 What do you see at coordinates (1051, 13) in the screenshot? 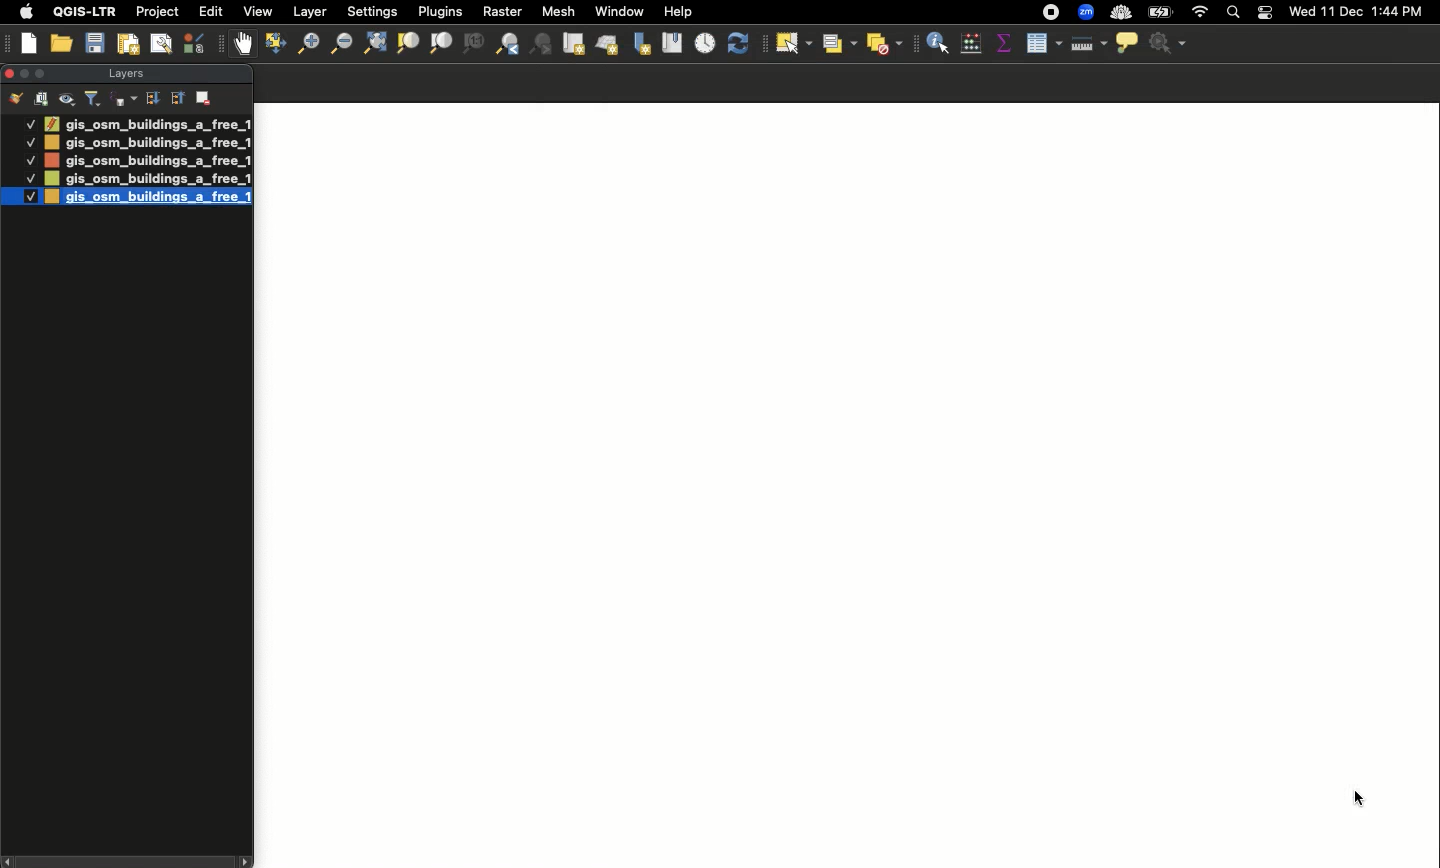
I see `Recording` at bounding box center [1051, 13].